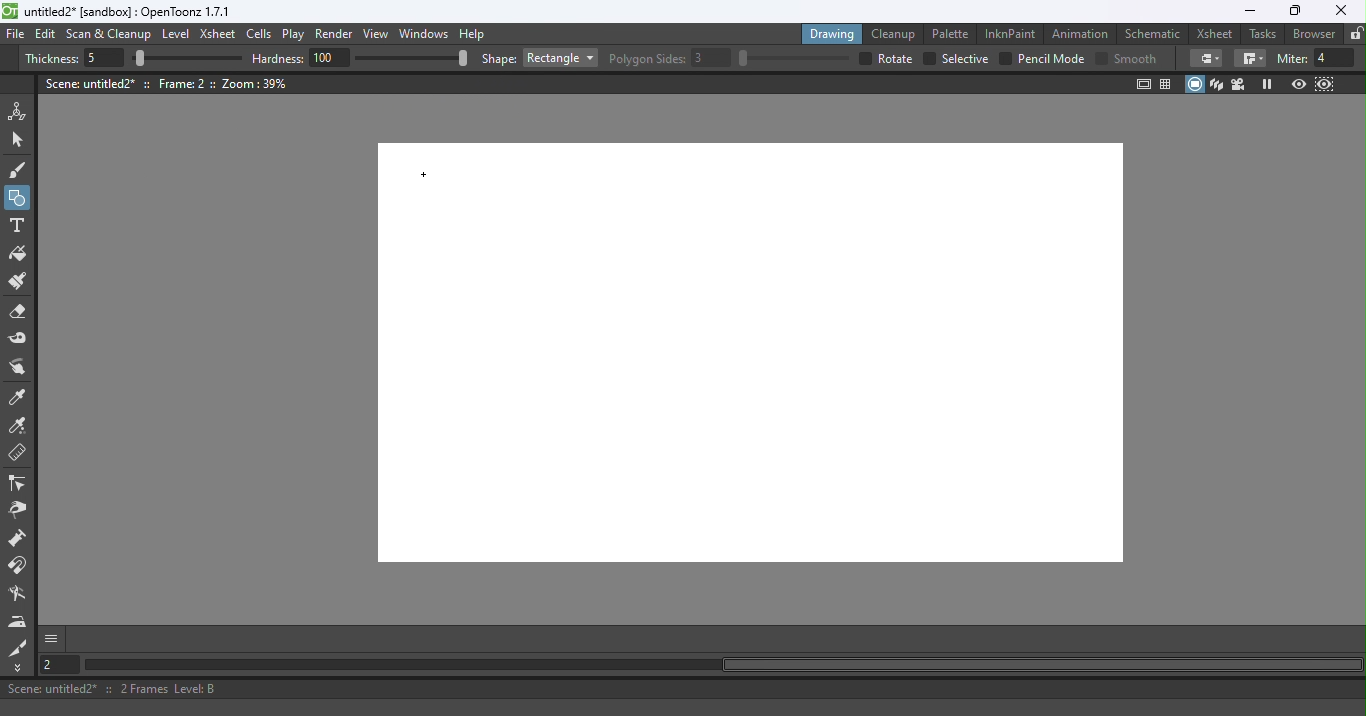 The width and height of the screenshot is (1366, 716). Describe the element at coordinates (425, 35) in the screenshot. I see `Windows` at that location.